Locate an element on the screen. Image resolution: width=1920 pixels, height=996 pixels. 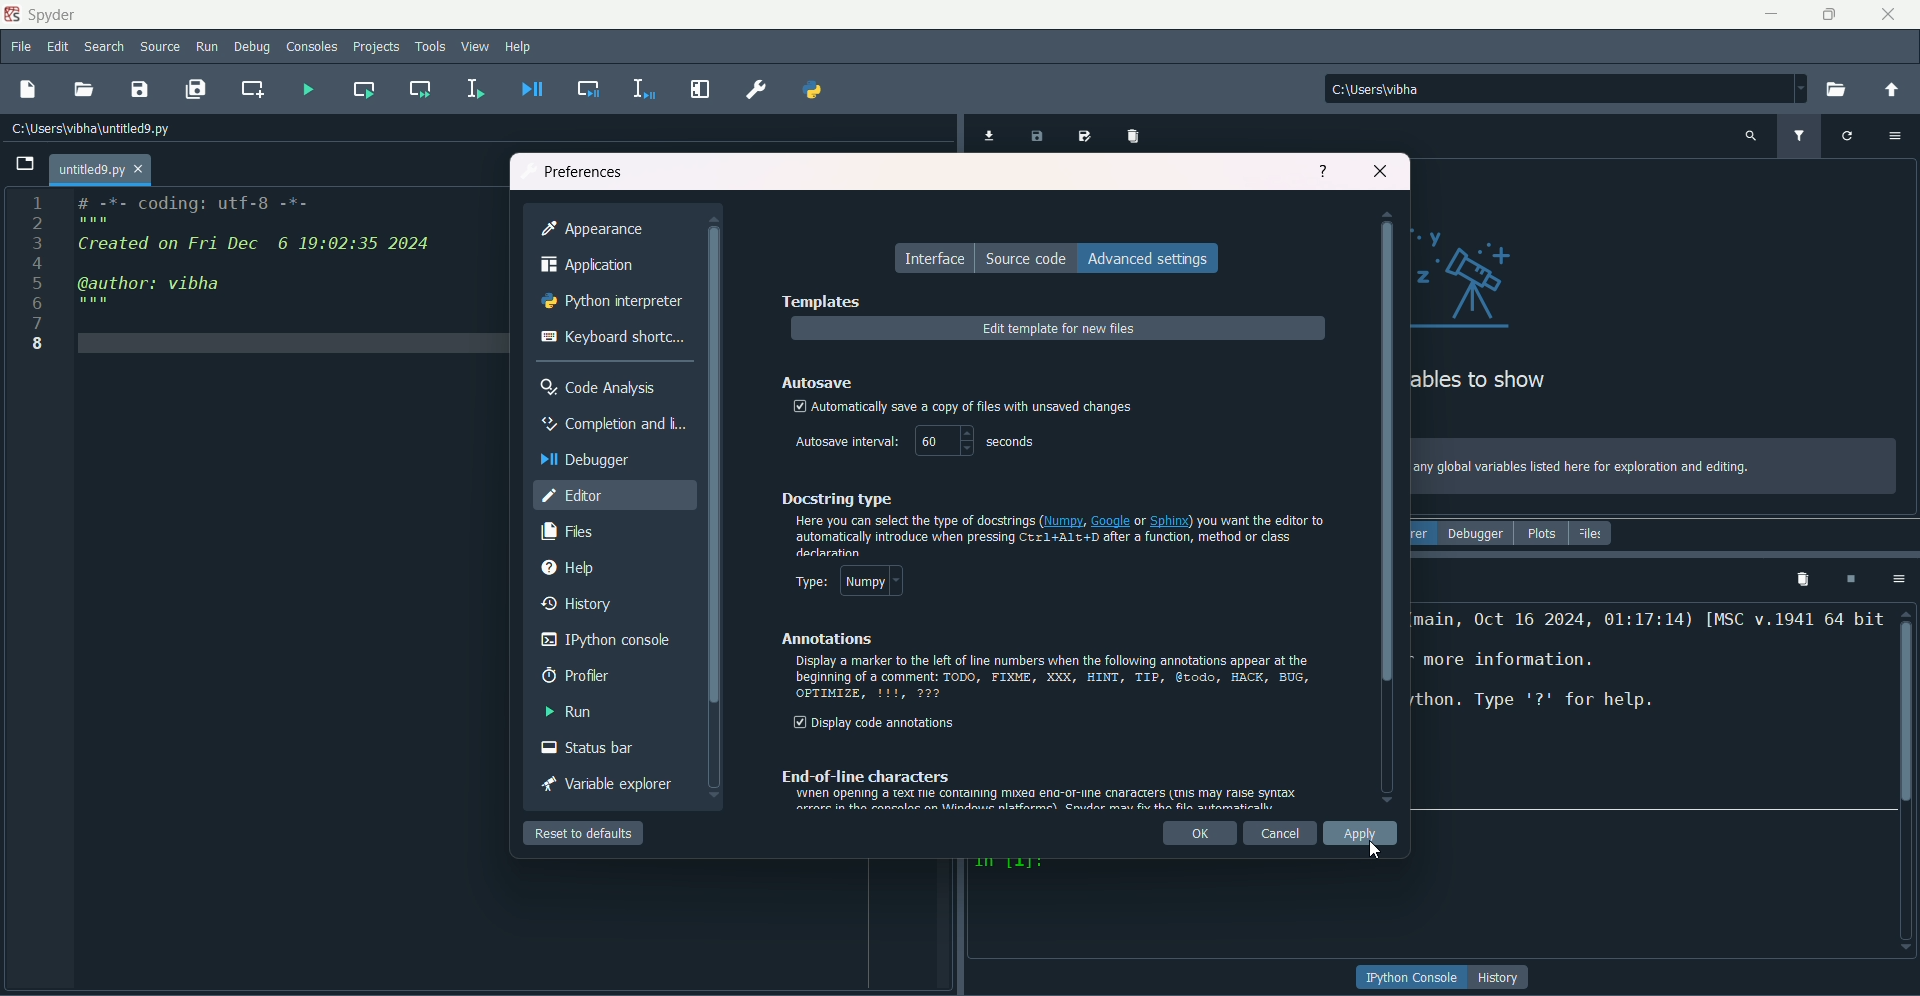
preferences is located at coordinates (754, 90).